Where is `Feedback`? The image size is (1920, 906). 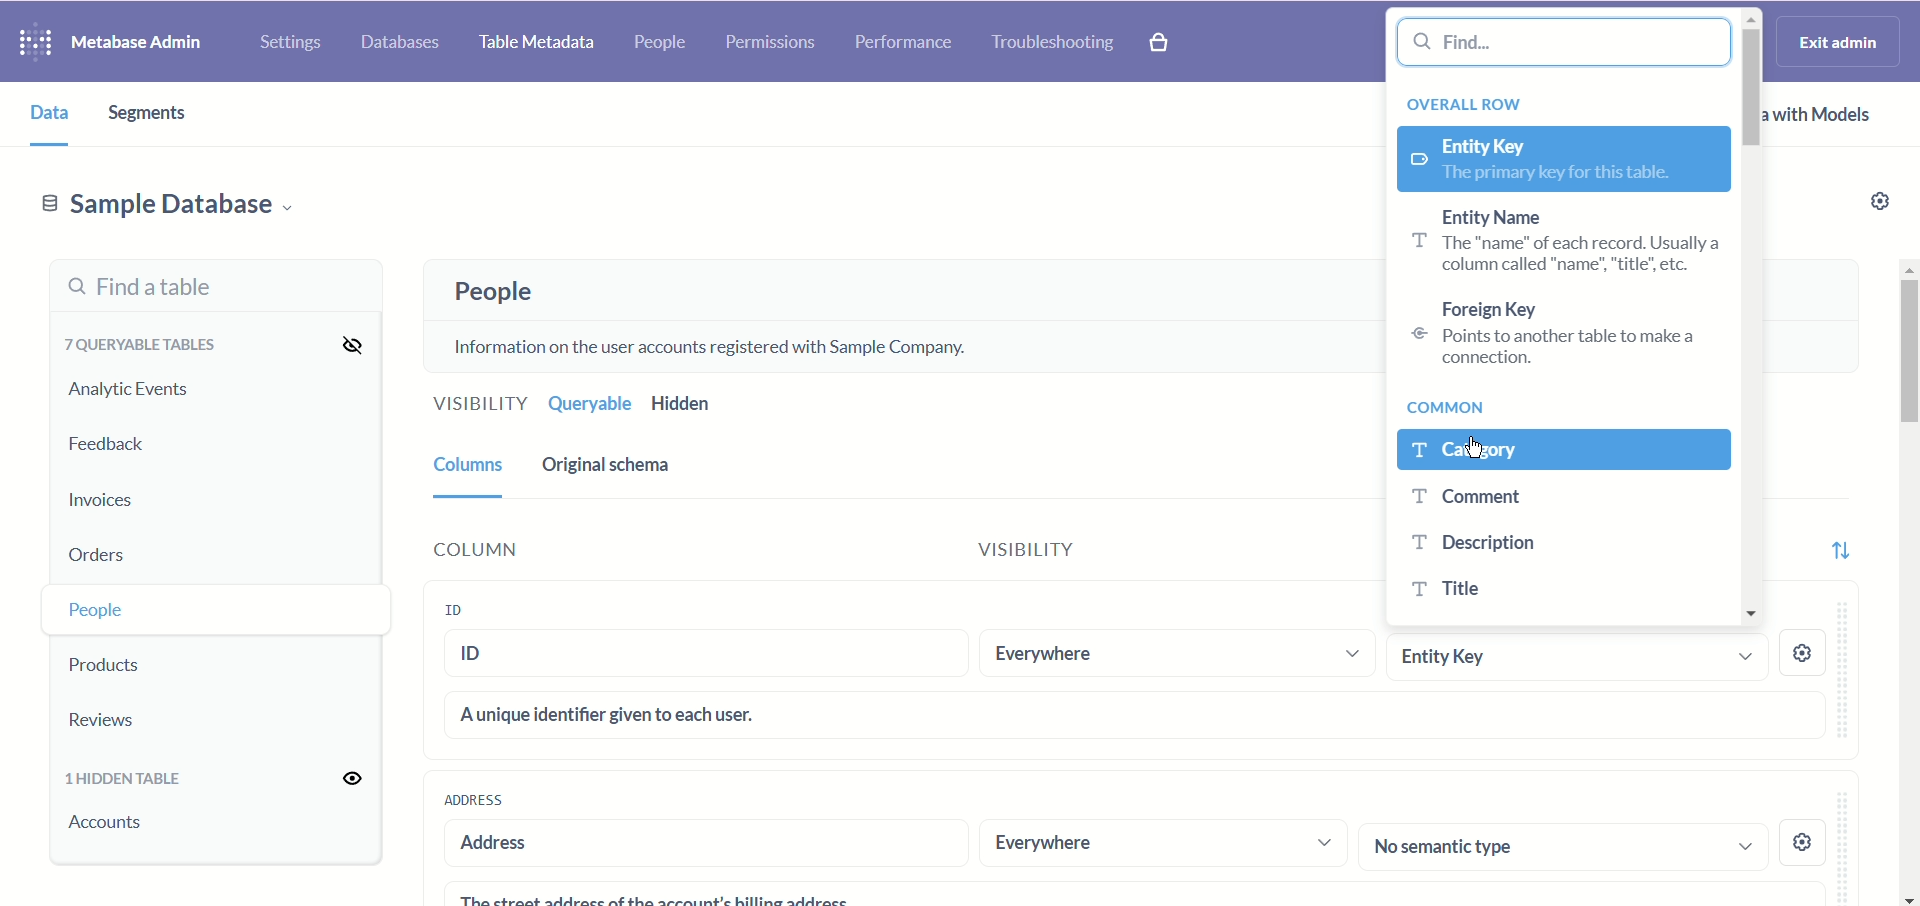 Feedback is located at coordinates (110, 445).